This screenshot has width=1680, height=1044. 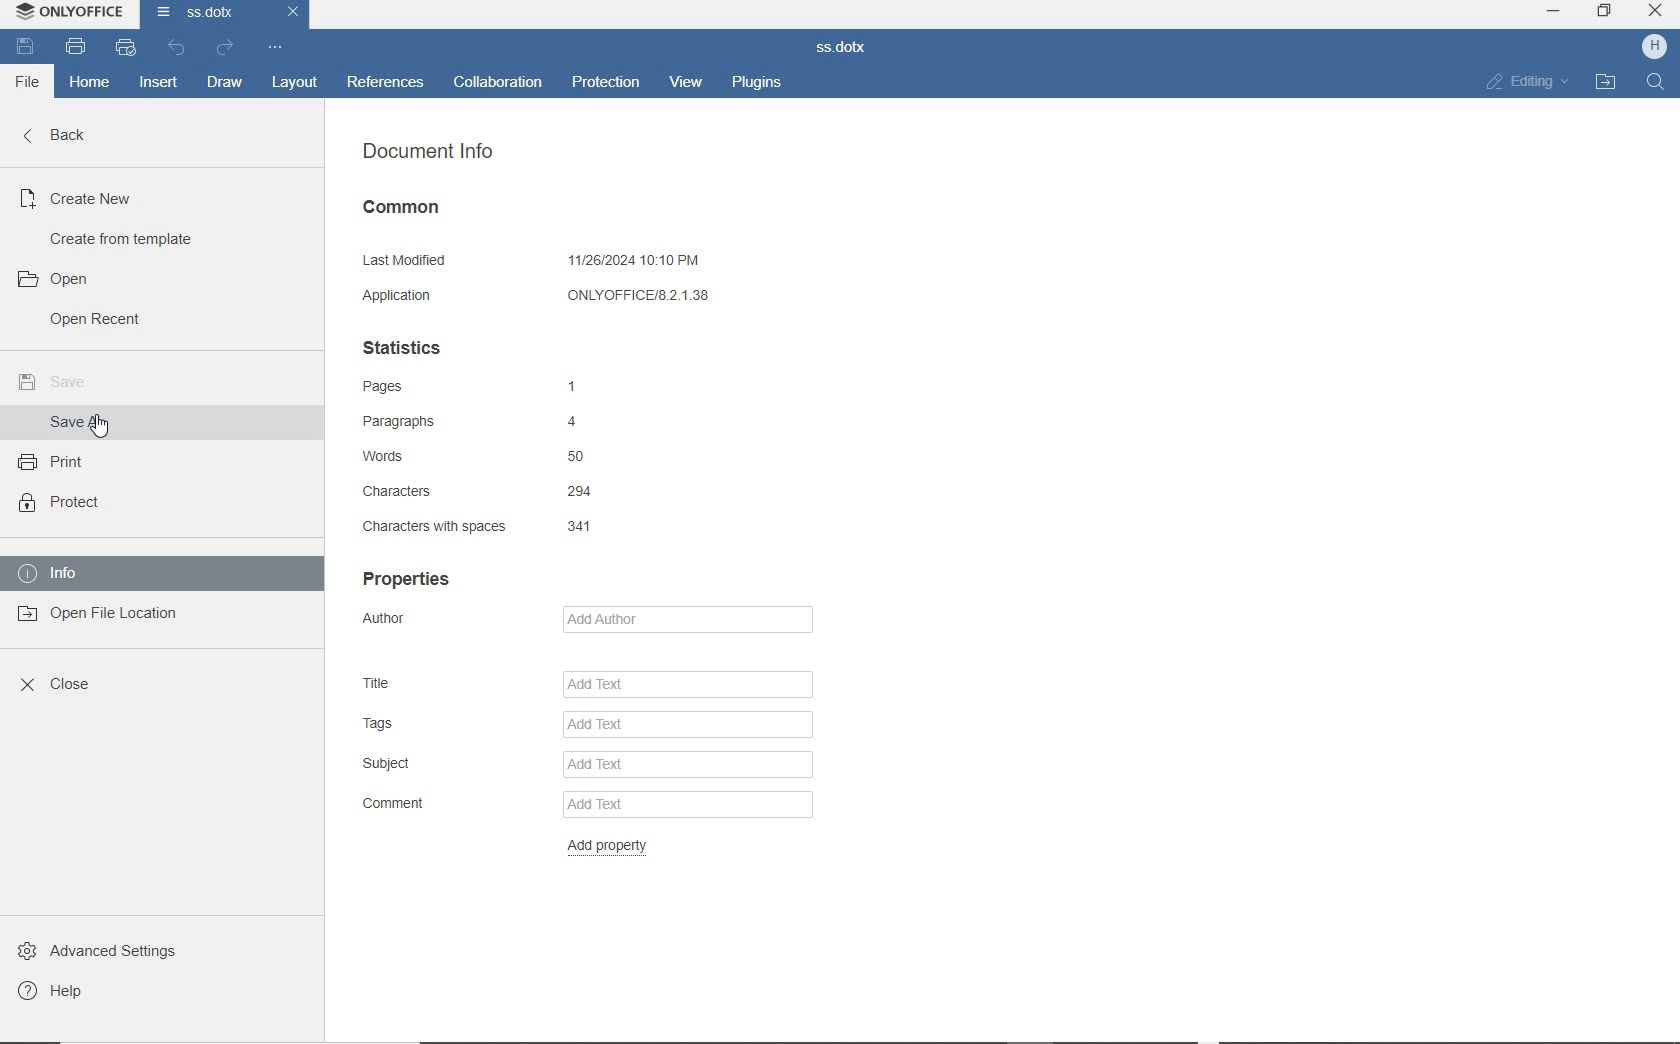 I want to click on SAVE AS, so click(x=73, y=425).